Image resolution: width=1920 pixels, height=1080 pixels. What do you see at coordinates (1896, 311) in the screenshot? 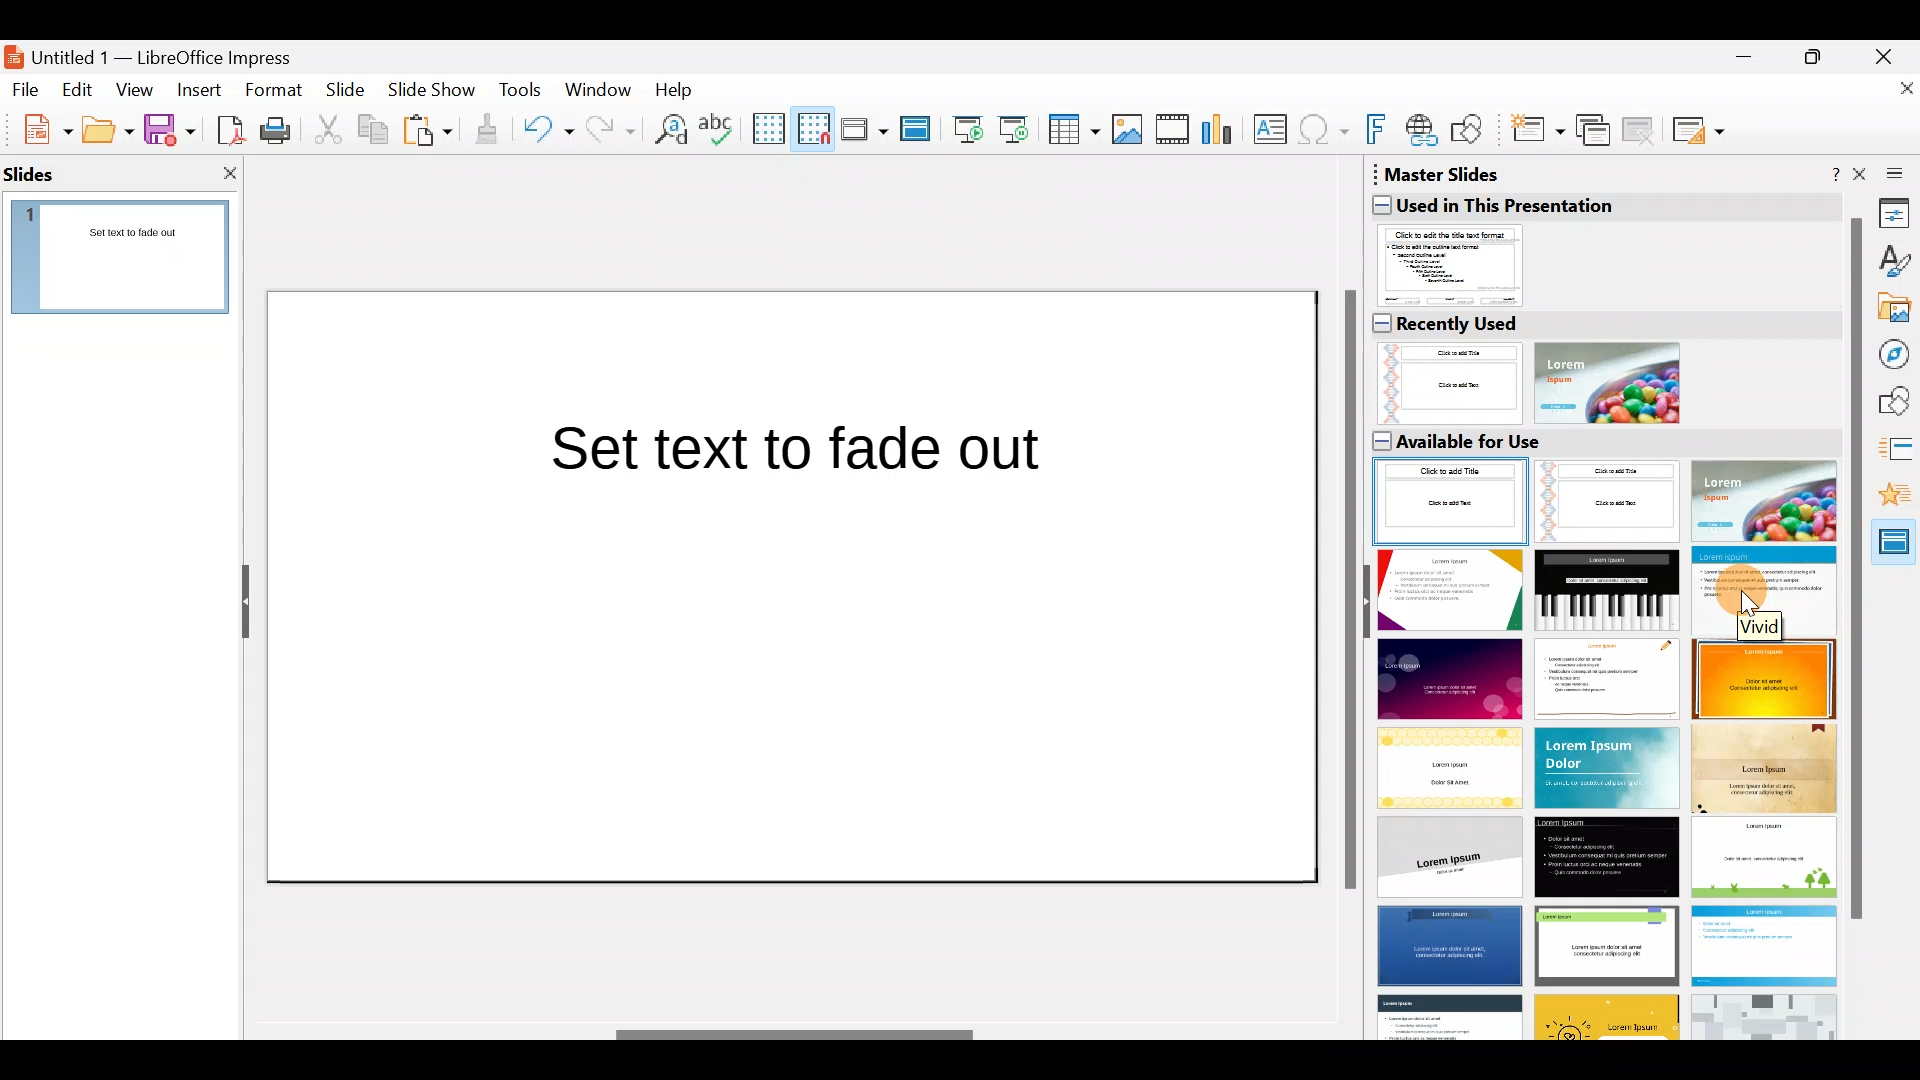
I see `Gallery` at bounding box center [1896, 311].